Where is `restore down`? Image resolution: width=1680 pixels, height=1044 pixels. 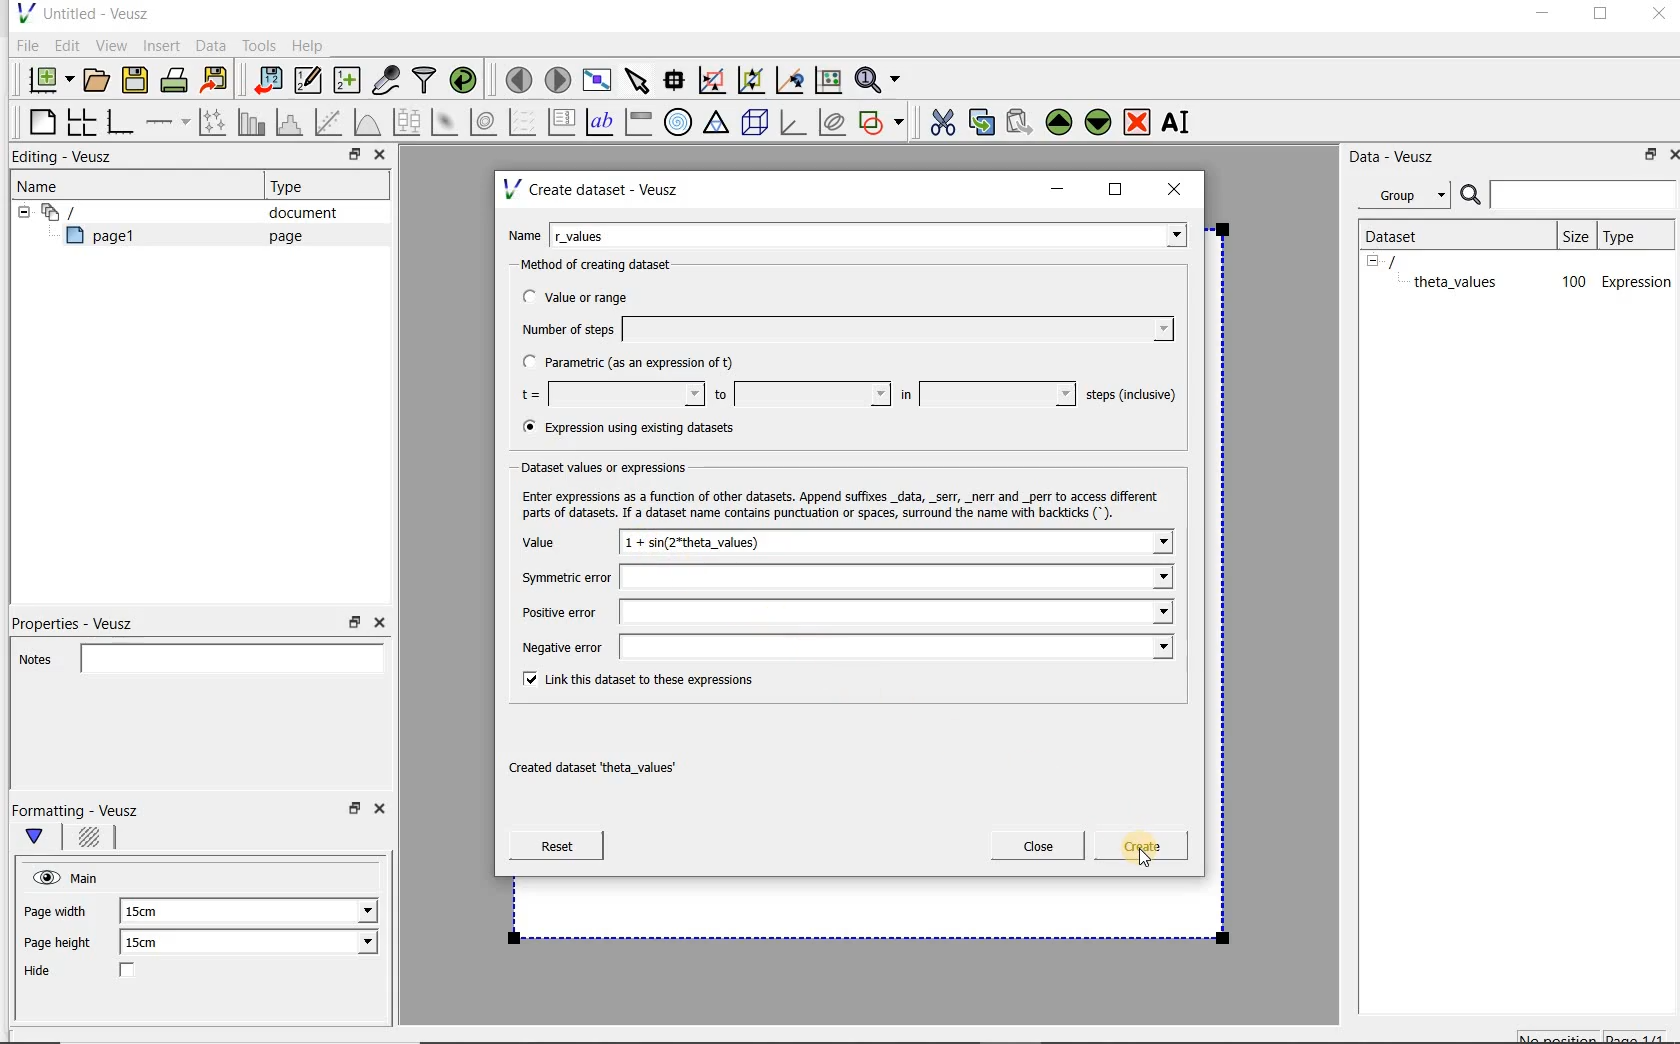 restore down is located at coordinates (349, 157).